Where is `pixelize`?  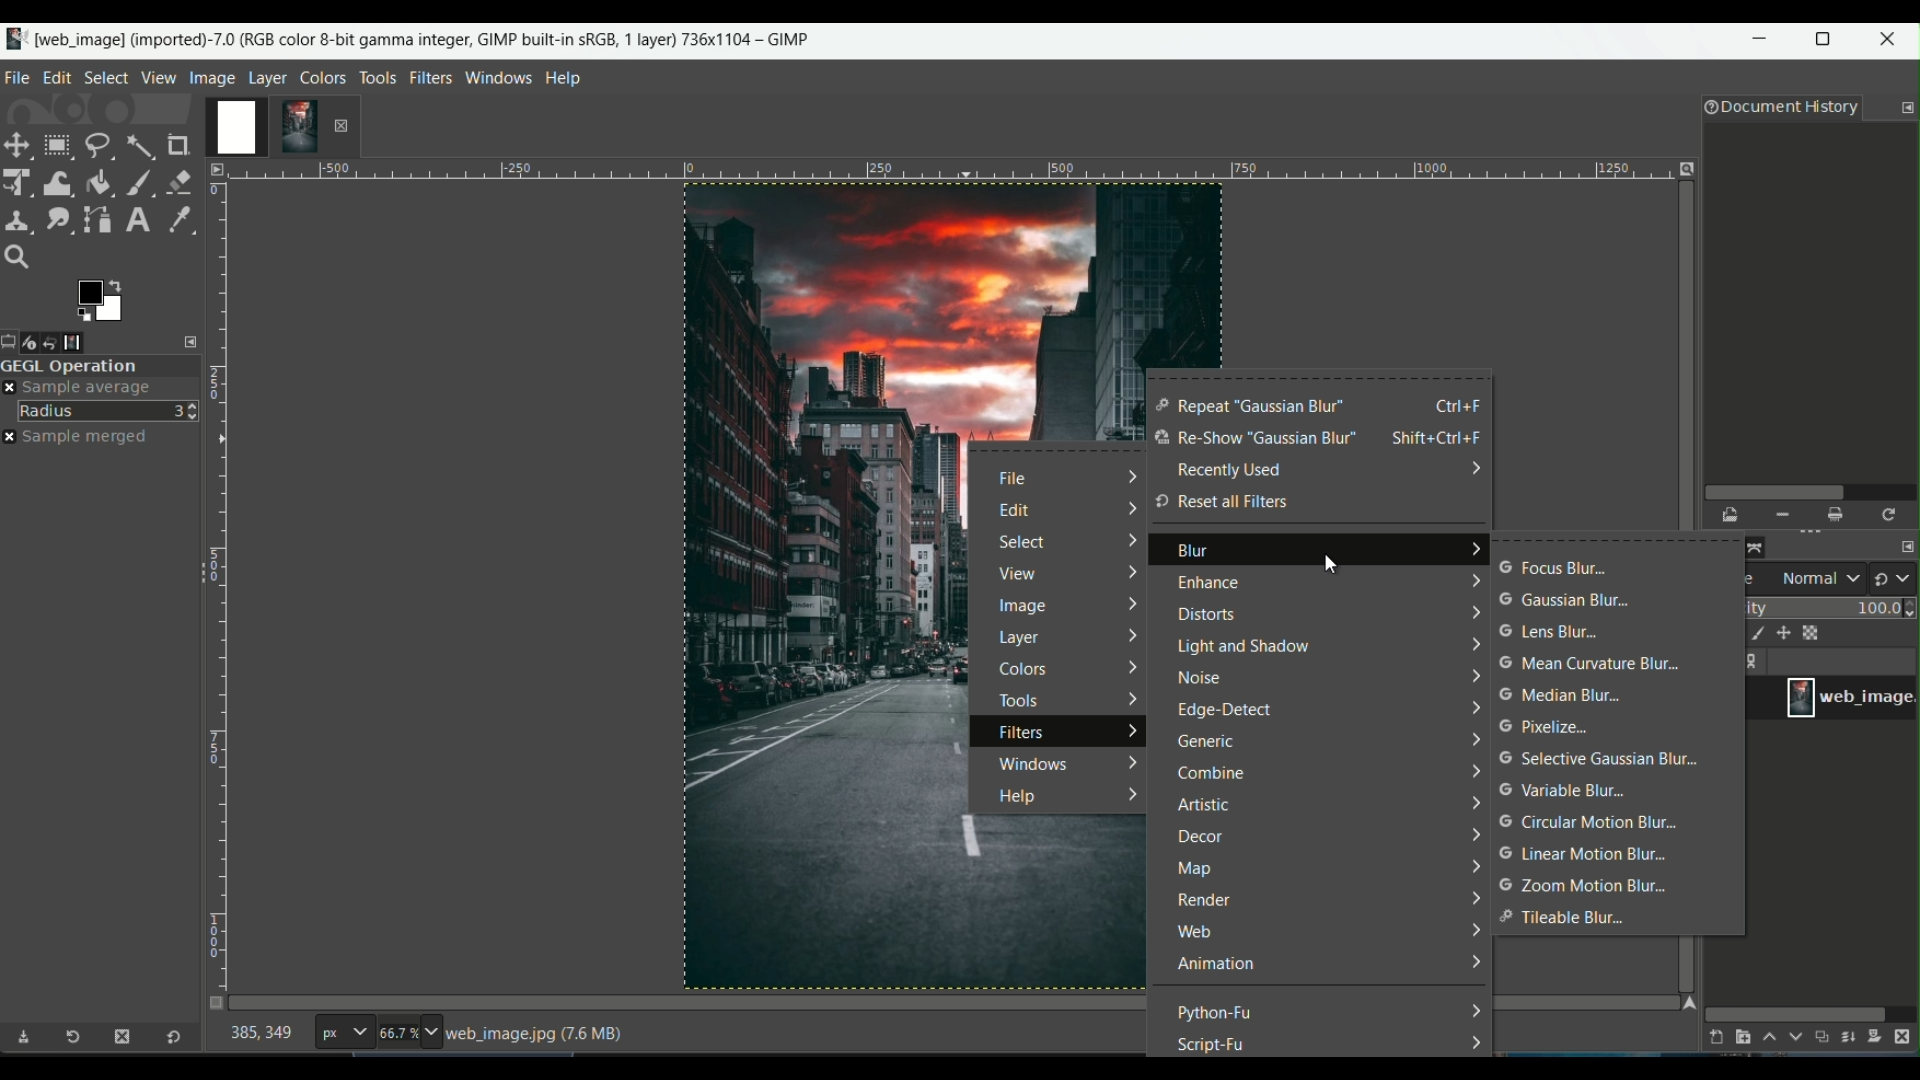
pixelize is located at coordinates (1553, 727).